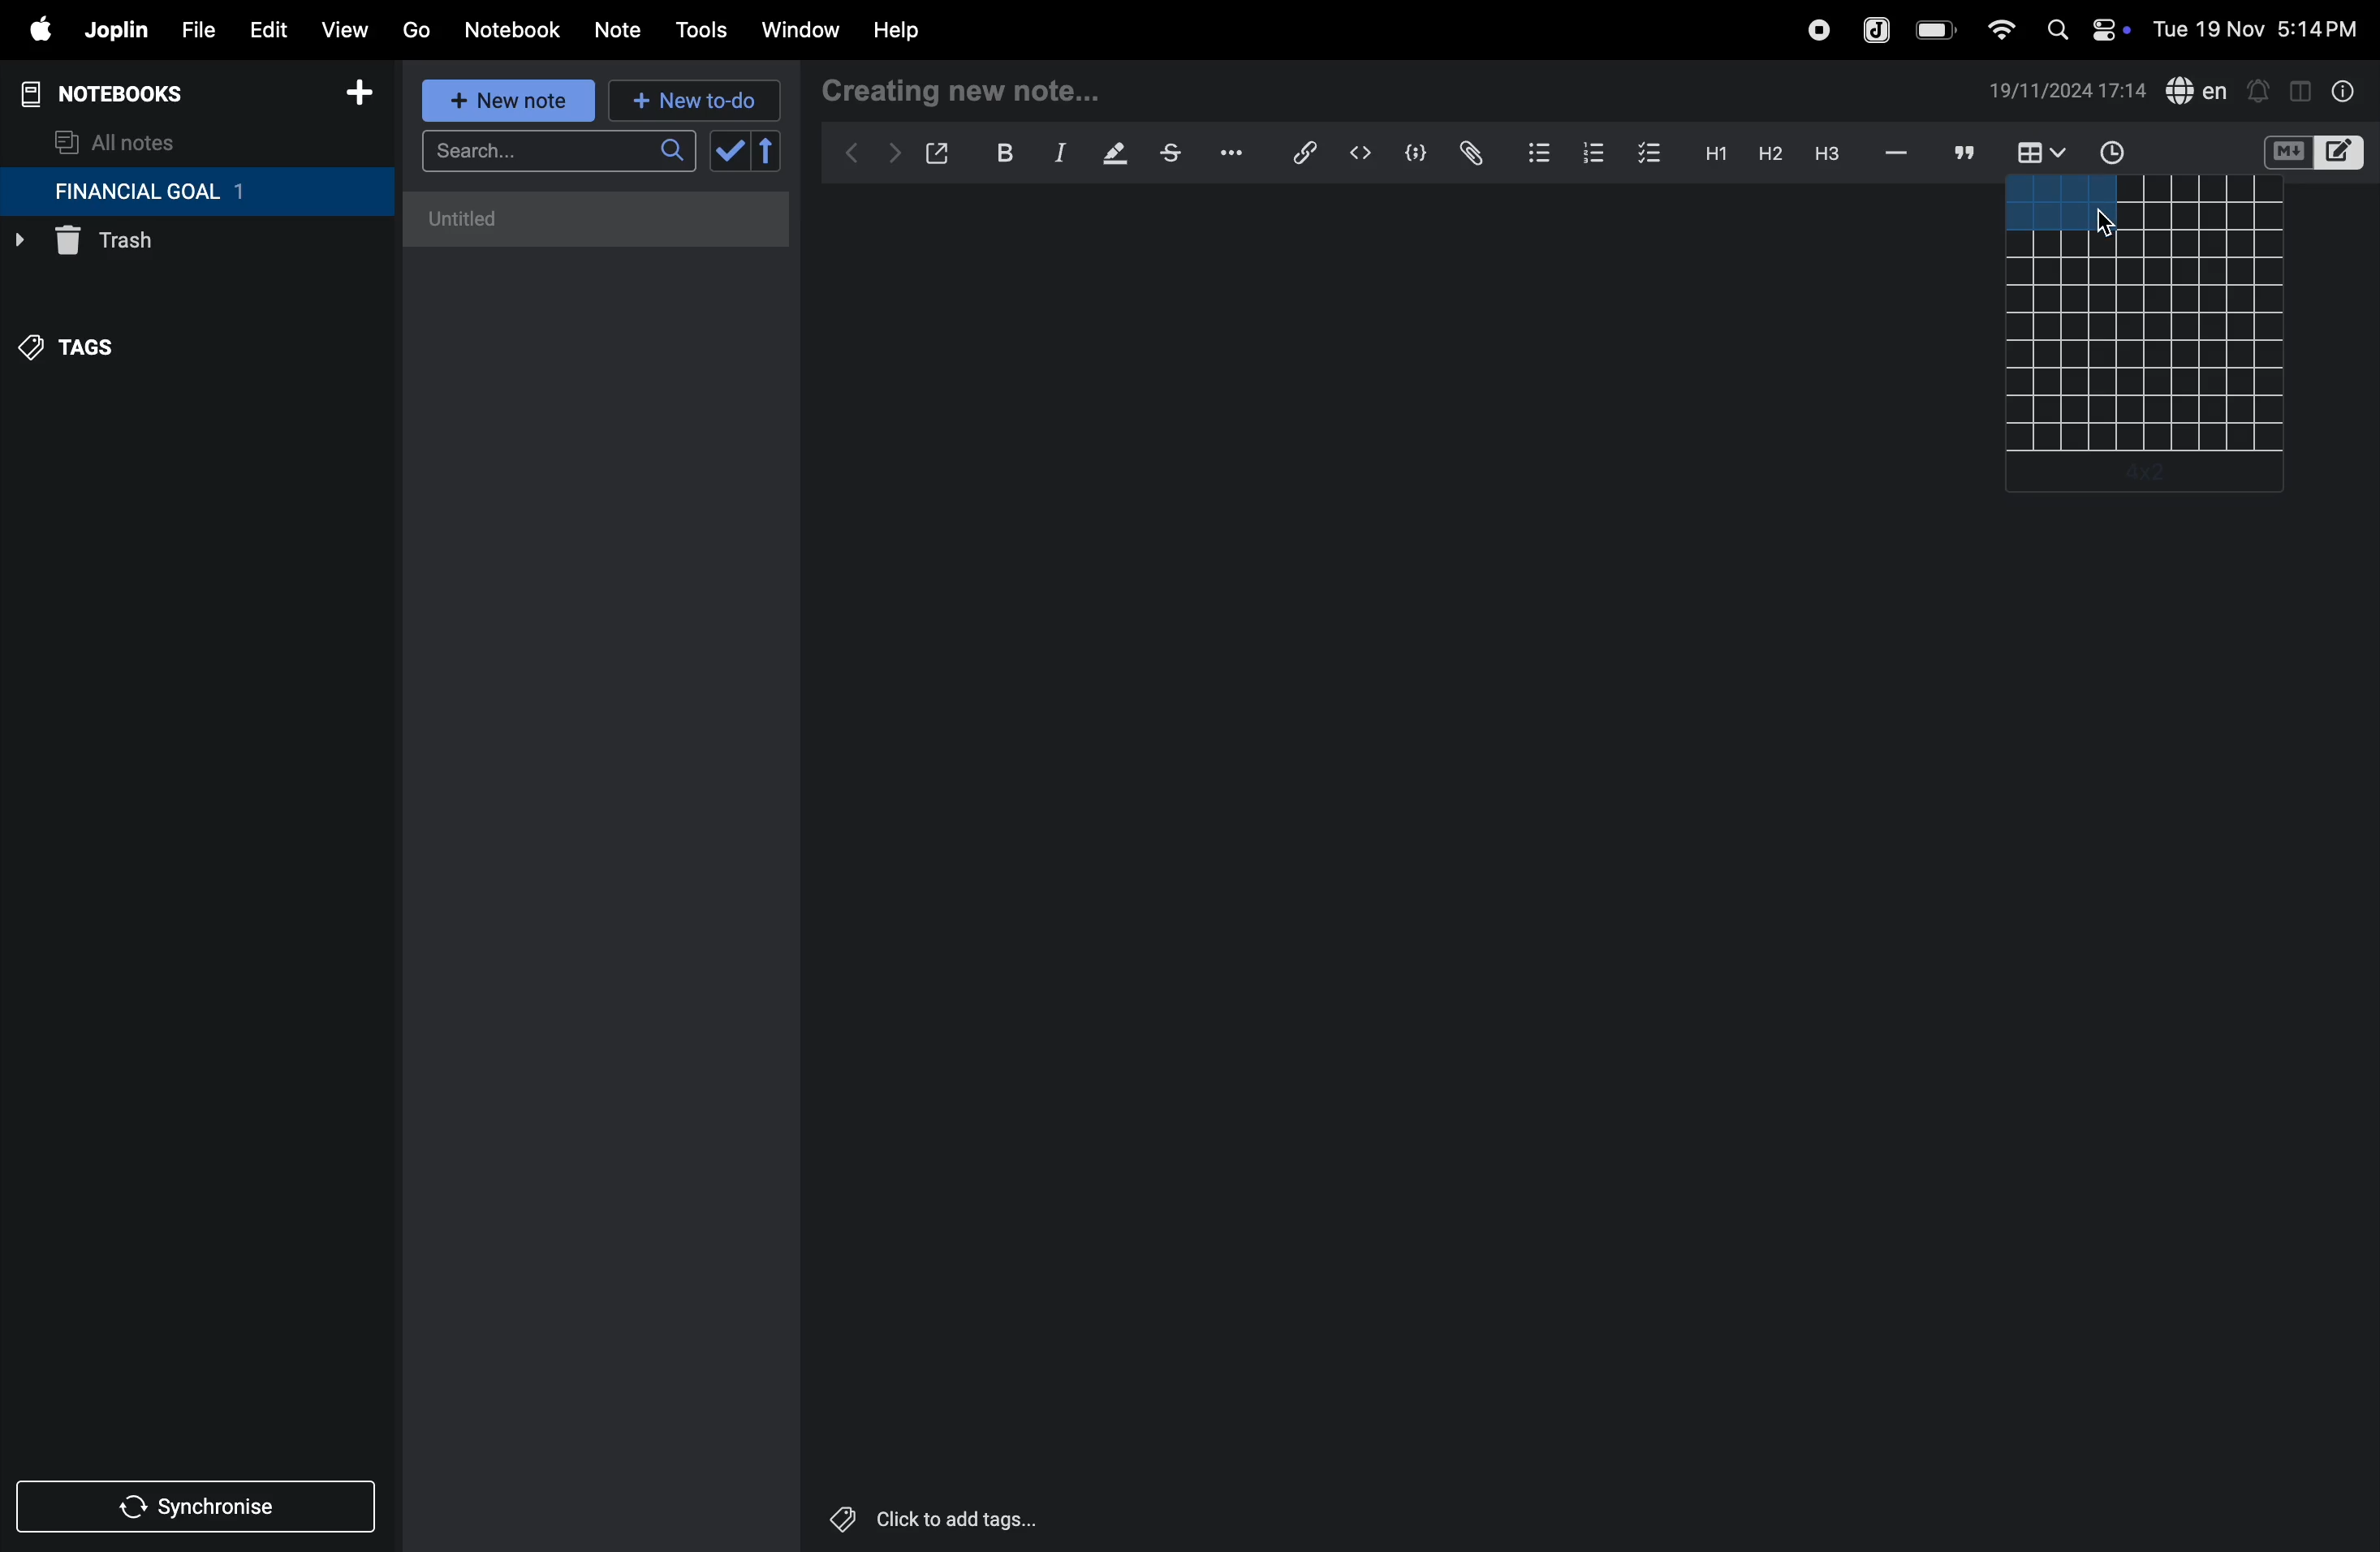 This screenshot has width=2380, height=1552. Describe the element at coordinates (1311, 153) in the screenshot. I see `hyper link` at that location.